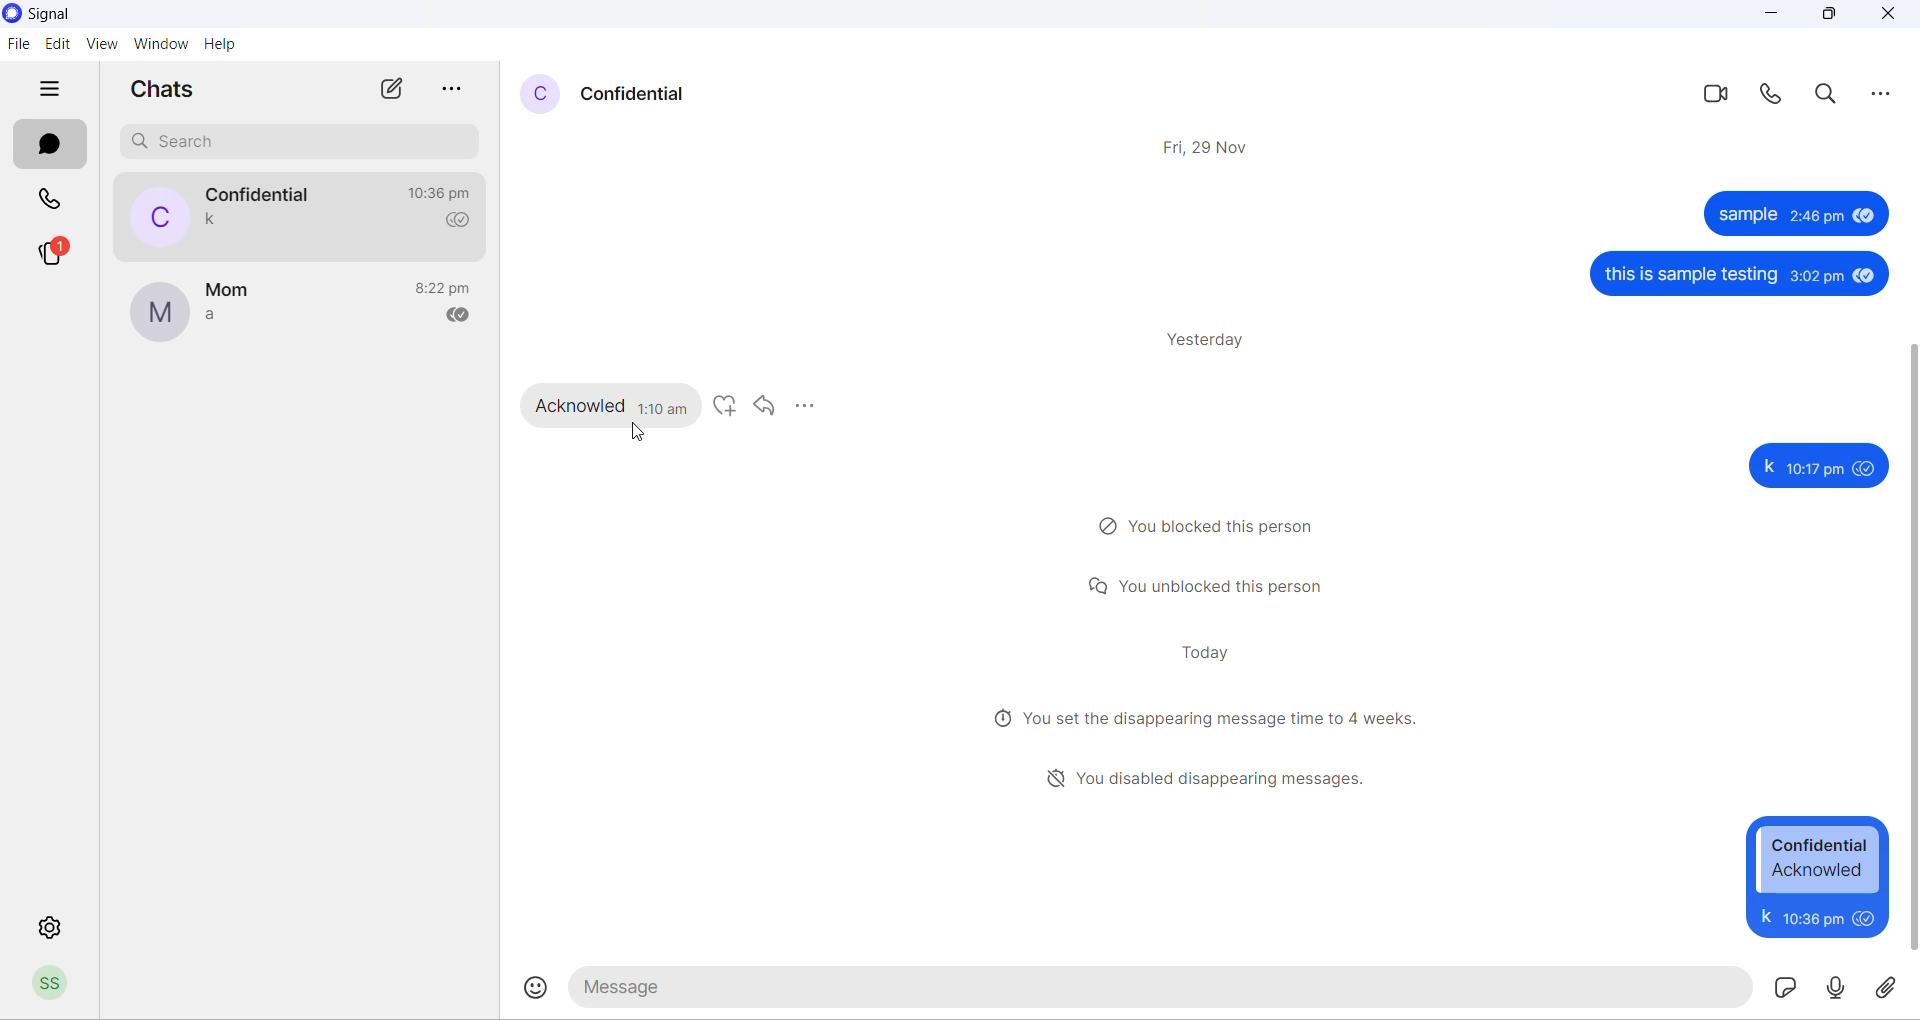  I want to click on disappearing messages notification, so click(1201, 721).